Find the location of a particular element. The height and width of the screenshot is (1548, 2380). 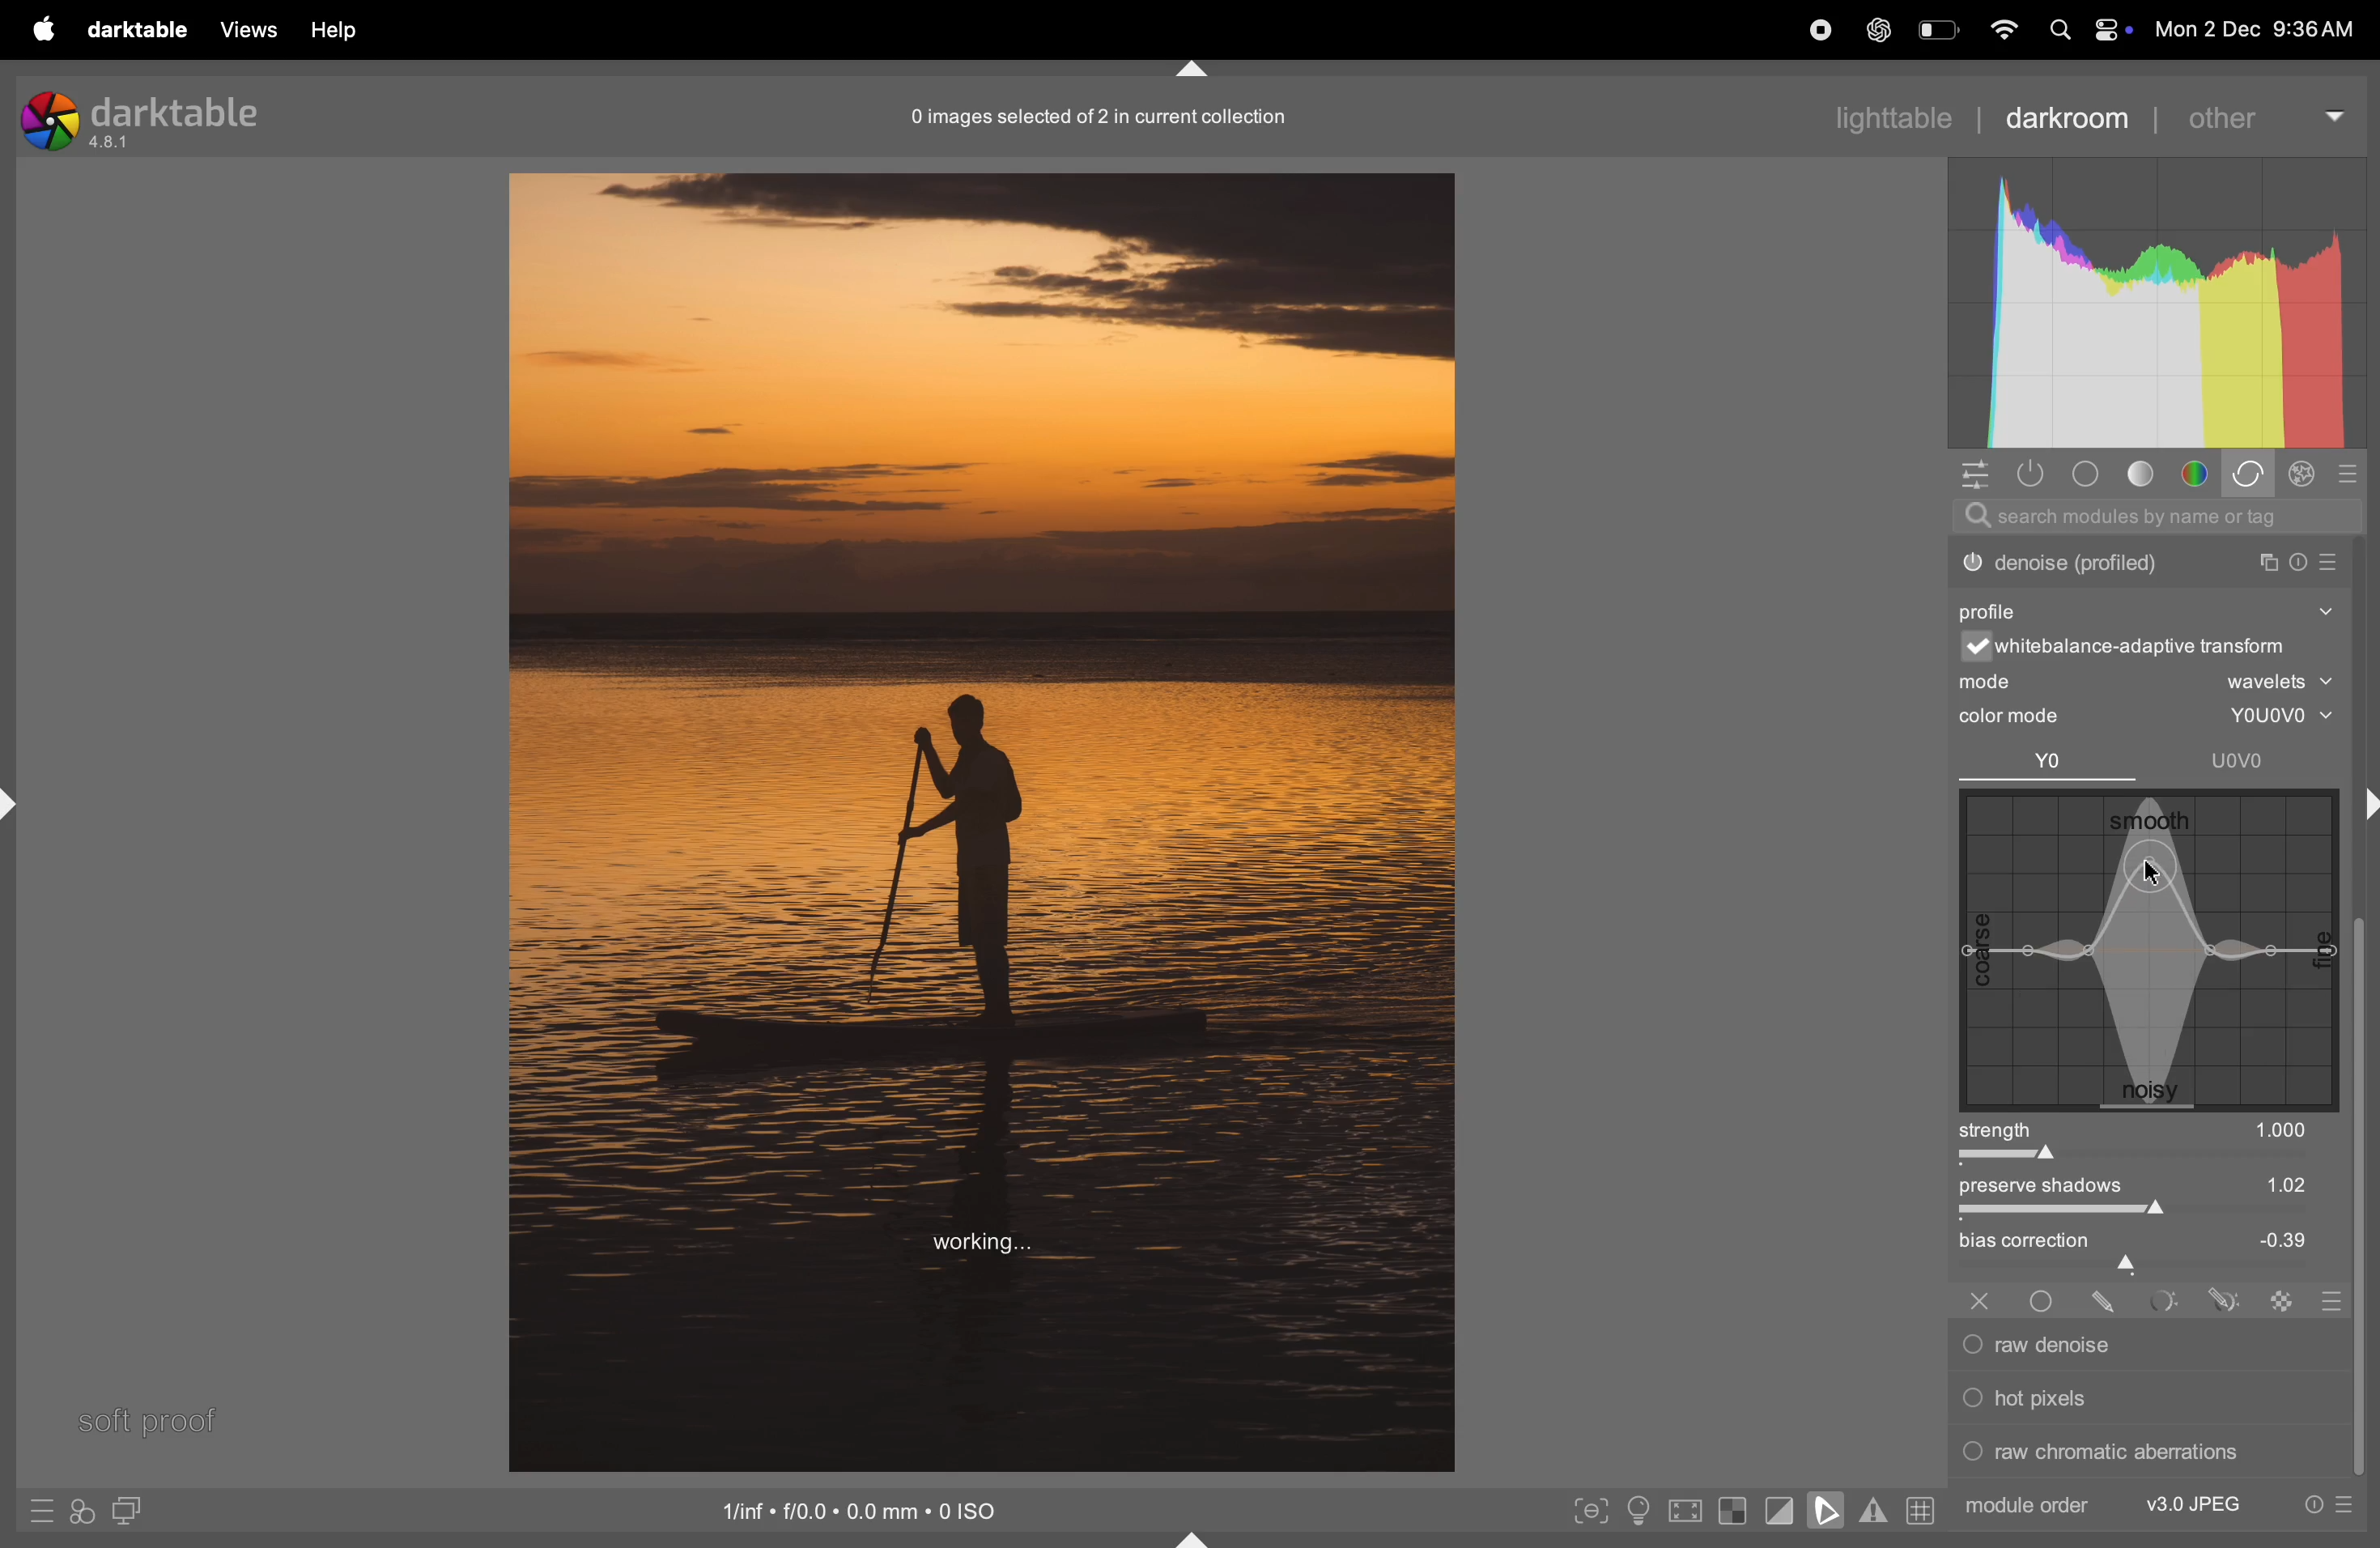

sign  is located at coordinates (2355, 474).